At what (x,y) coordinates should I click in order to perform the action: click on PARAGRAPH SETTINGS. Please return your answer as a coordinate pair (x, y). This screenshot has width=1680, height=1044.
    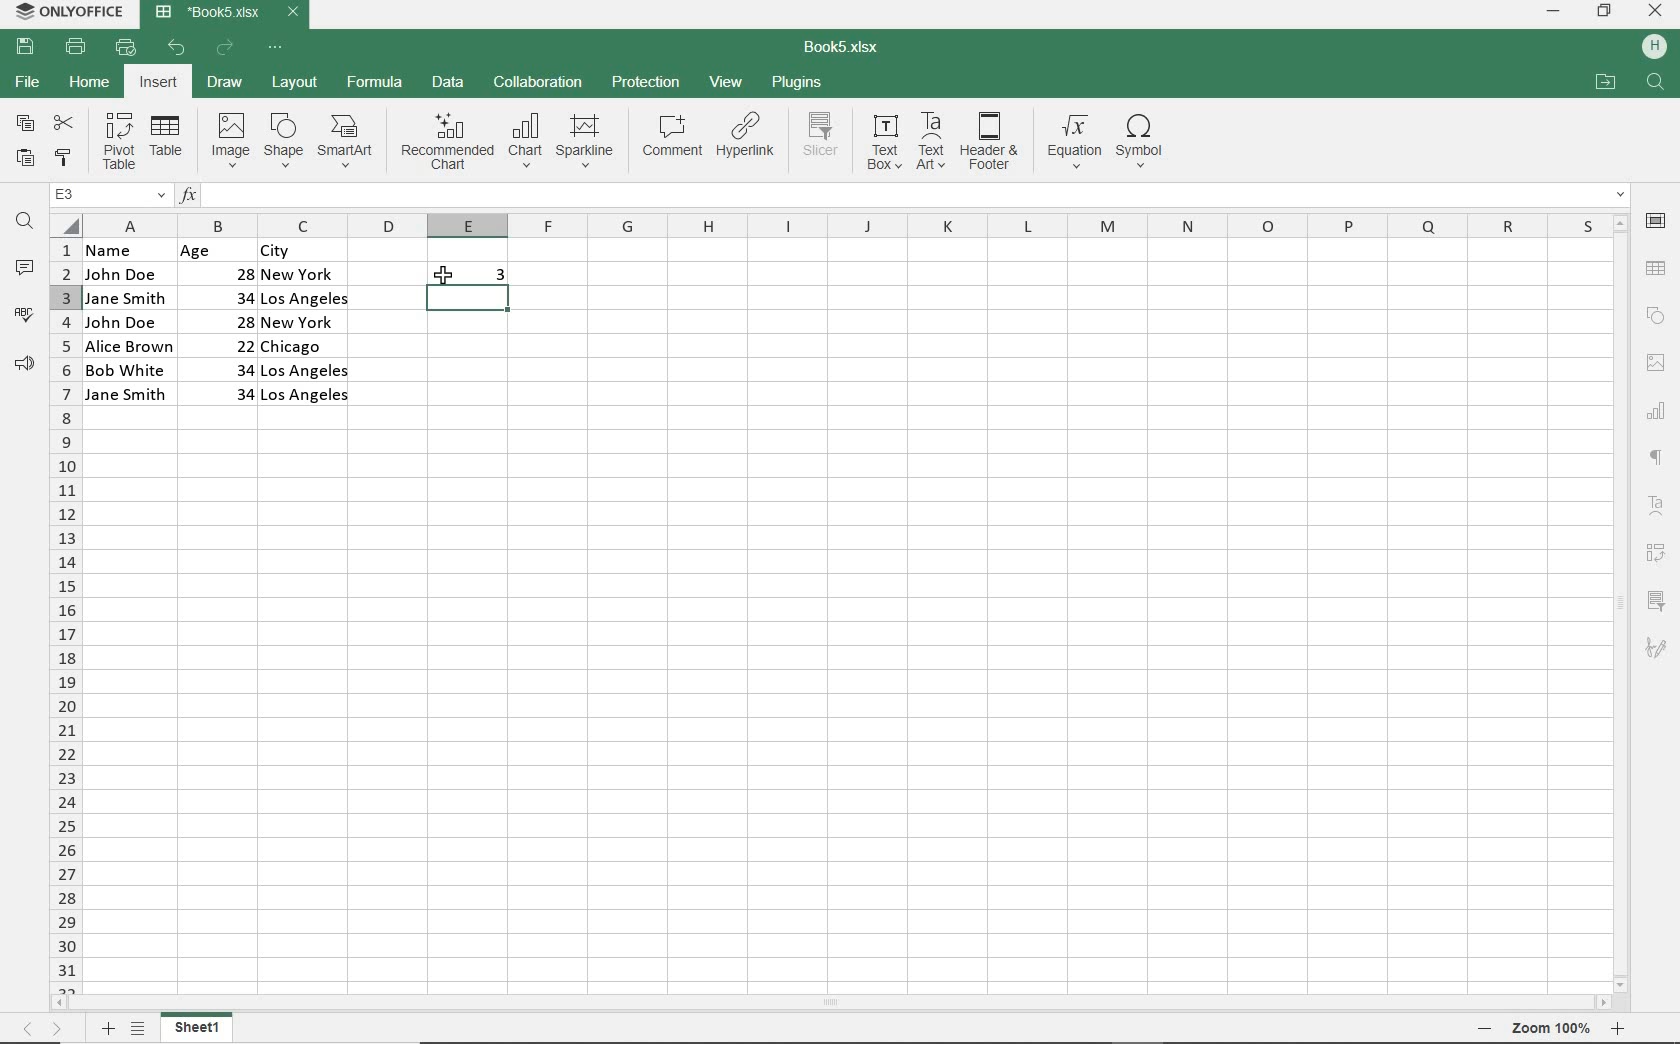
    Looking at the image, I should click on (1659, 457).